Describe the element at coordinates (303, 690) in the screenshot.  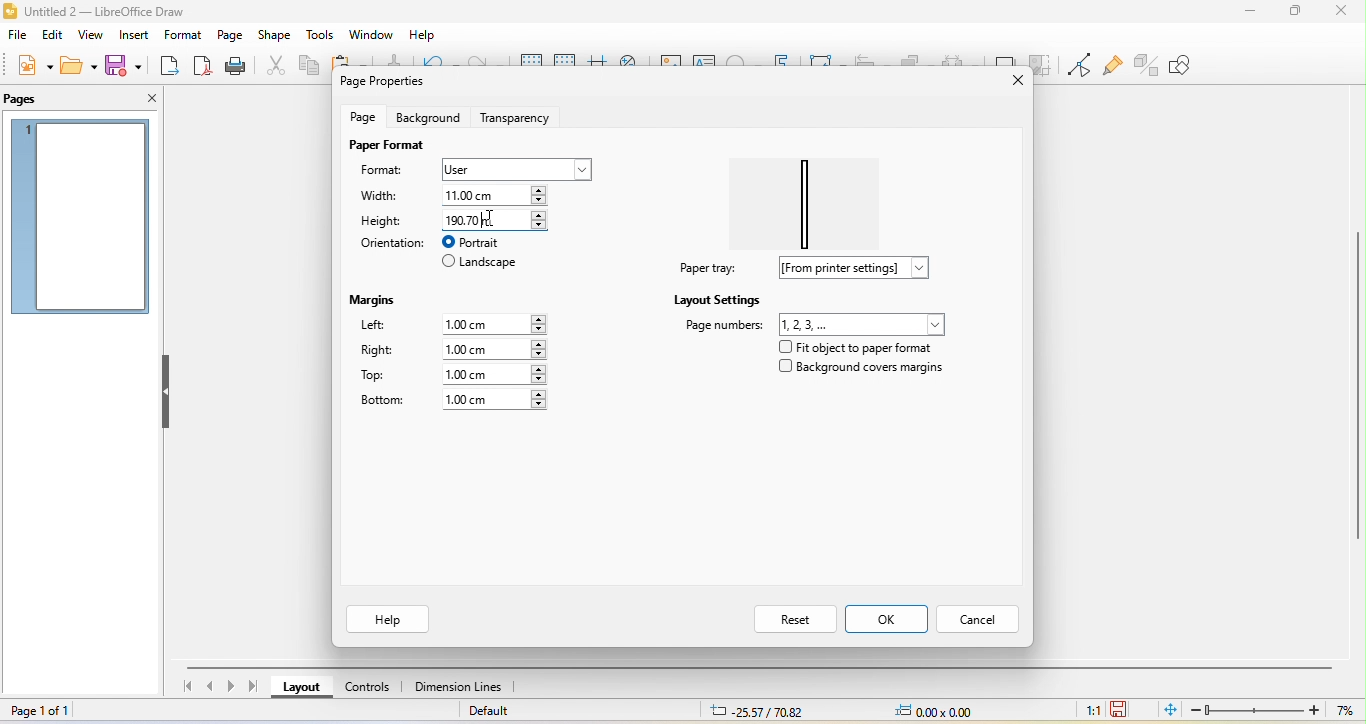
I see `layout` at that location.